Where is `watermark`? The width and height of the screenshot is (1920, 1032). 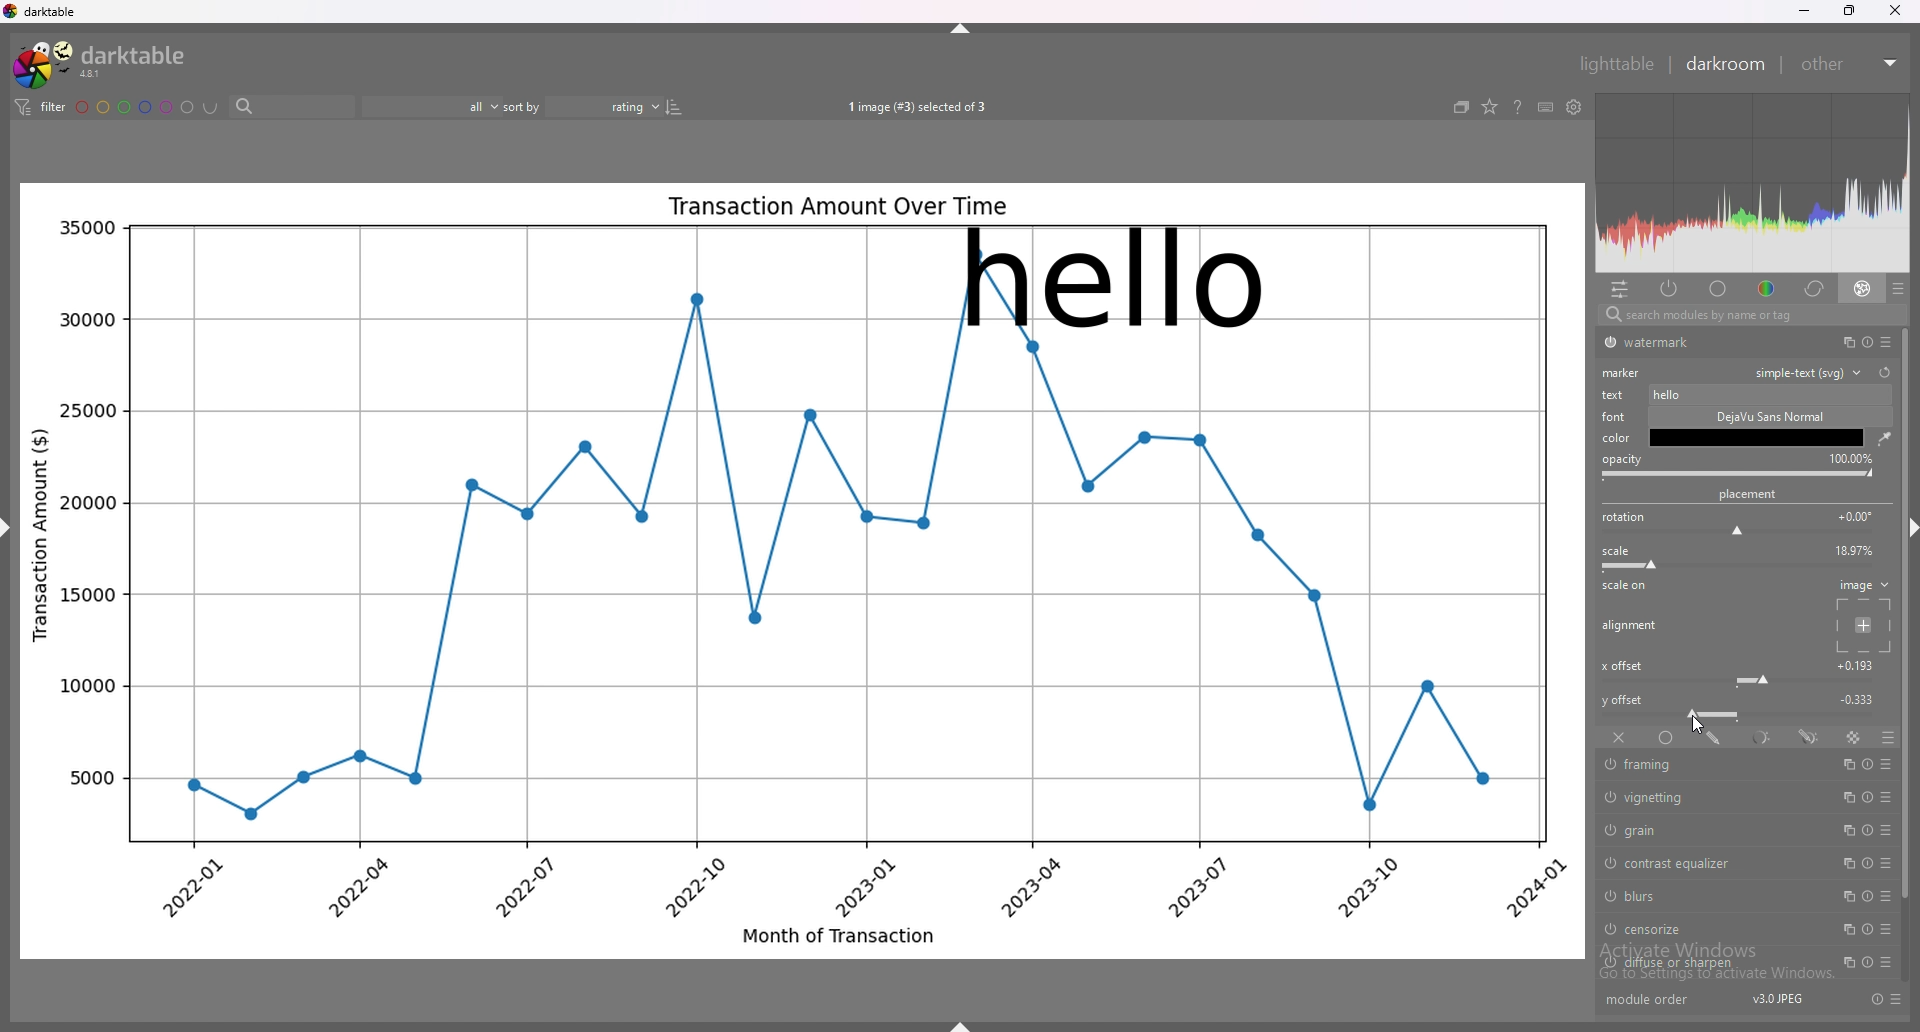 watermark is located at coordinates (1106, 277).